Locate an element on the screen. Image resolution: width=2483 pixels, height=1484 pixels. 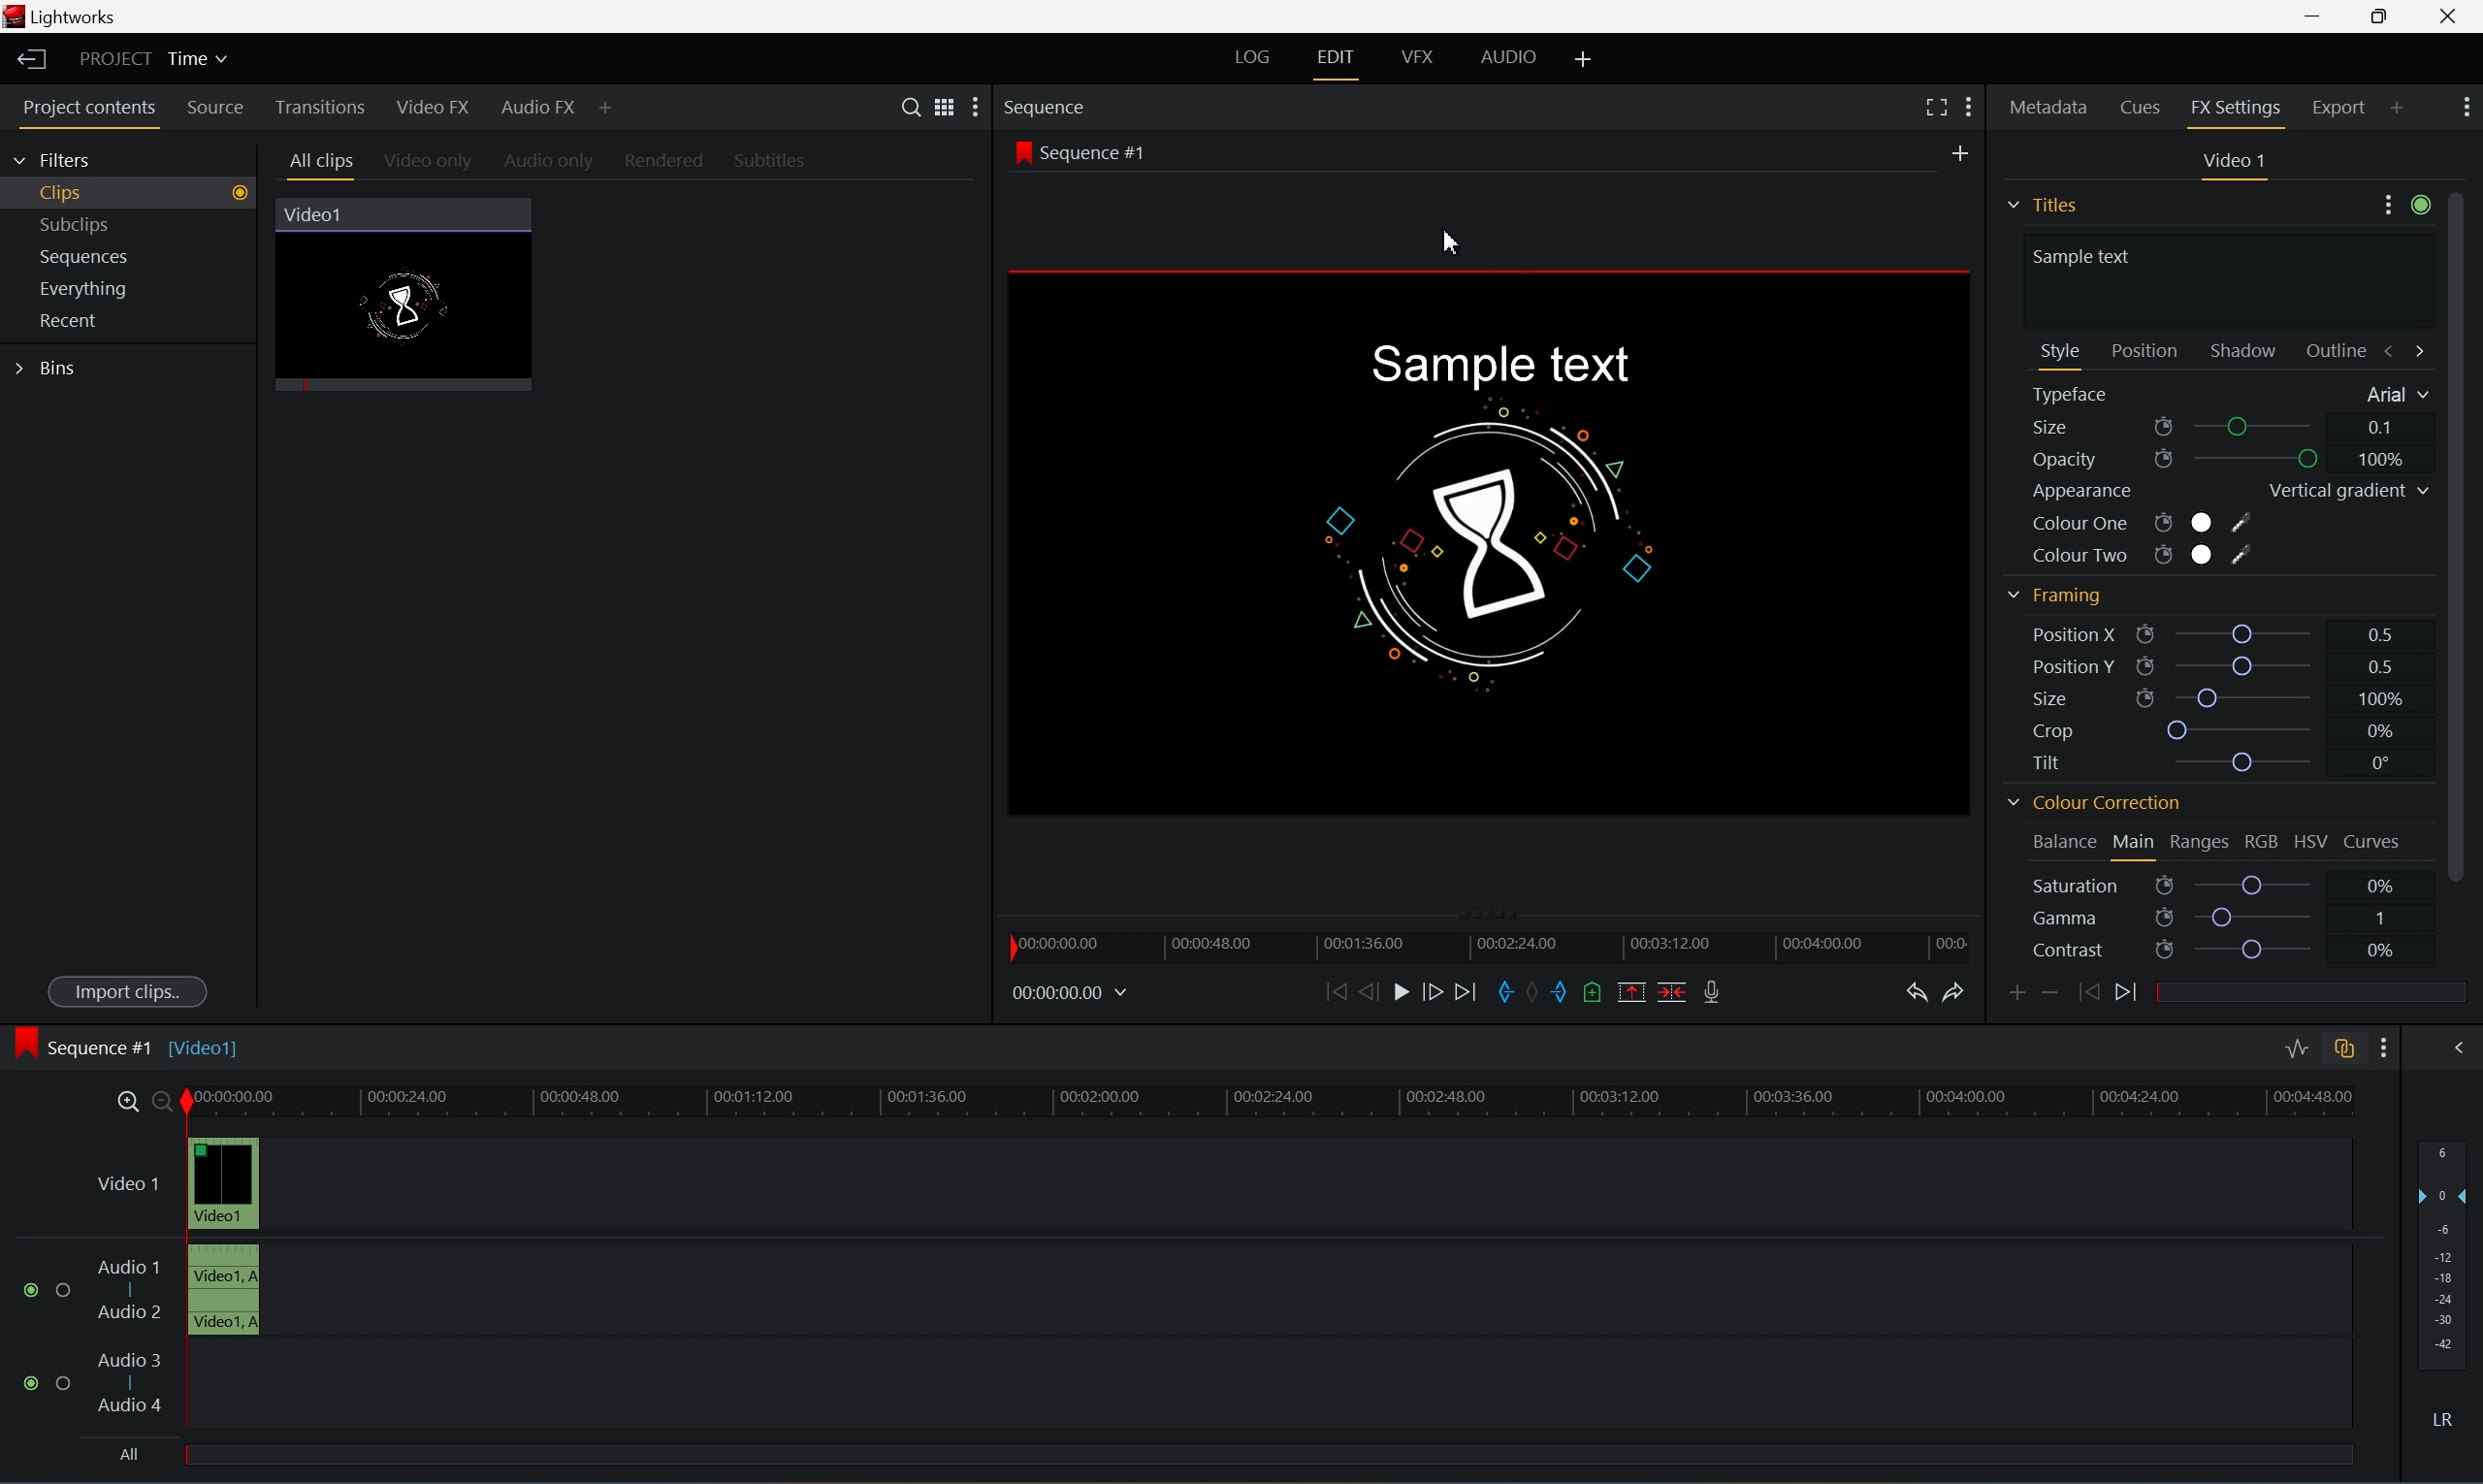
Find is located at coordinates (907, 105).